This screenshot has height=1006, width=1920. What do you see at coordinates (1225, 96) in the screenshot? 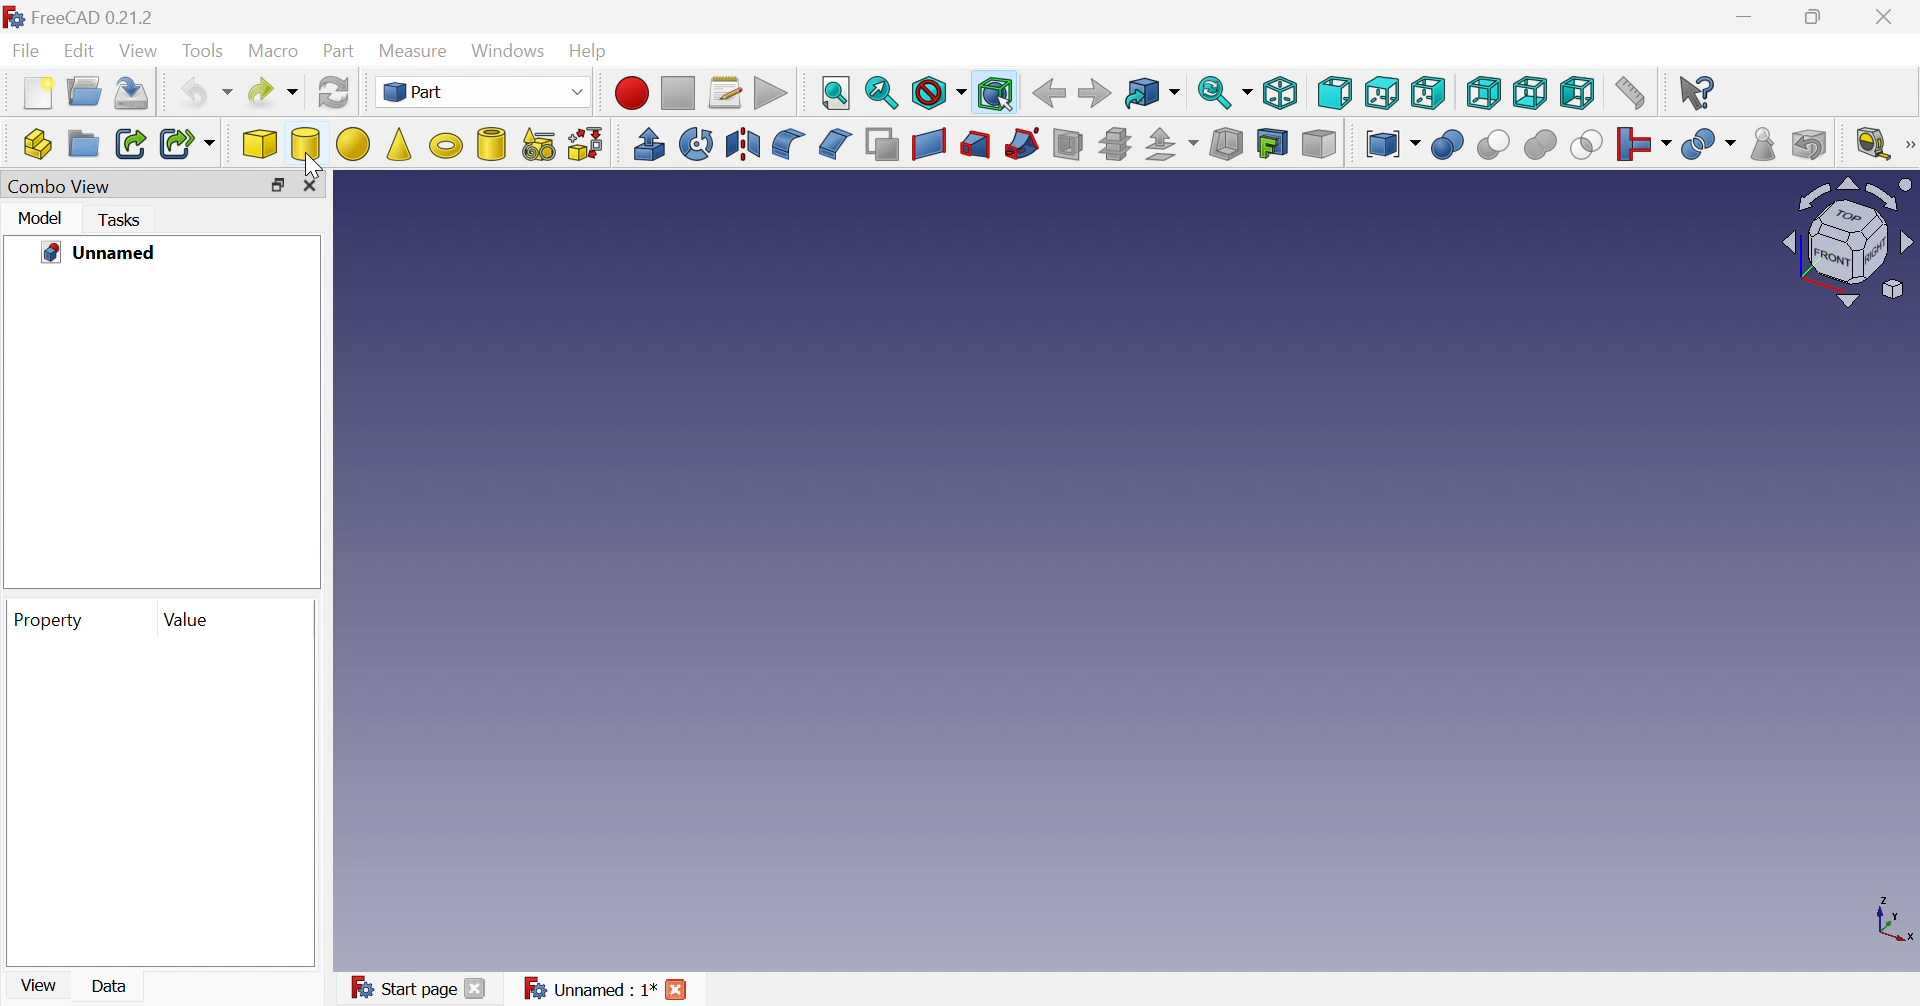
I see `Sync view` at bounding box center [1225, 96].